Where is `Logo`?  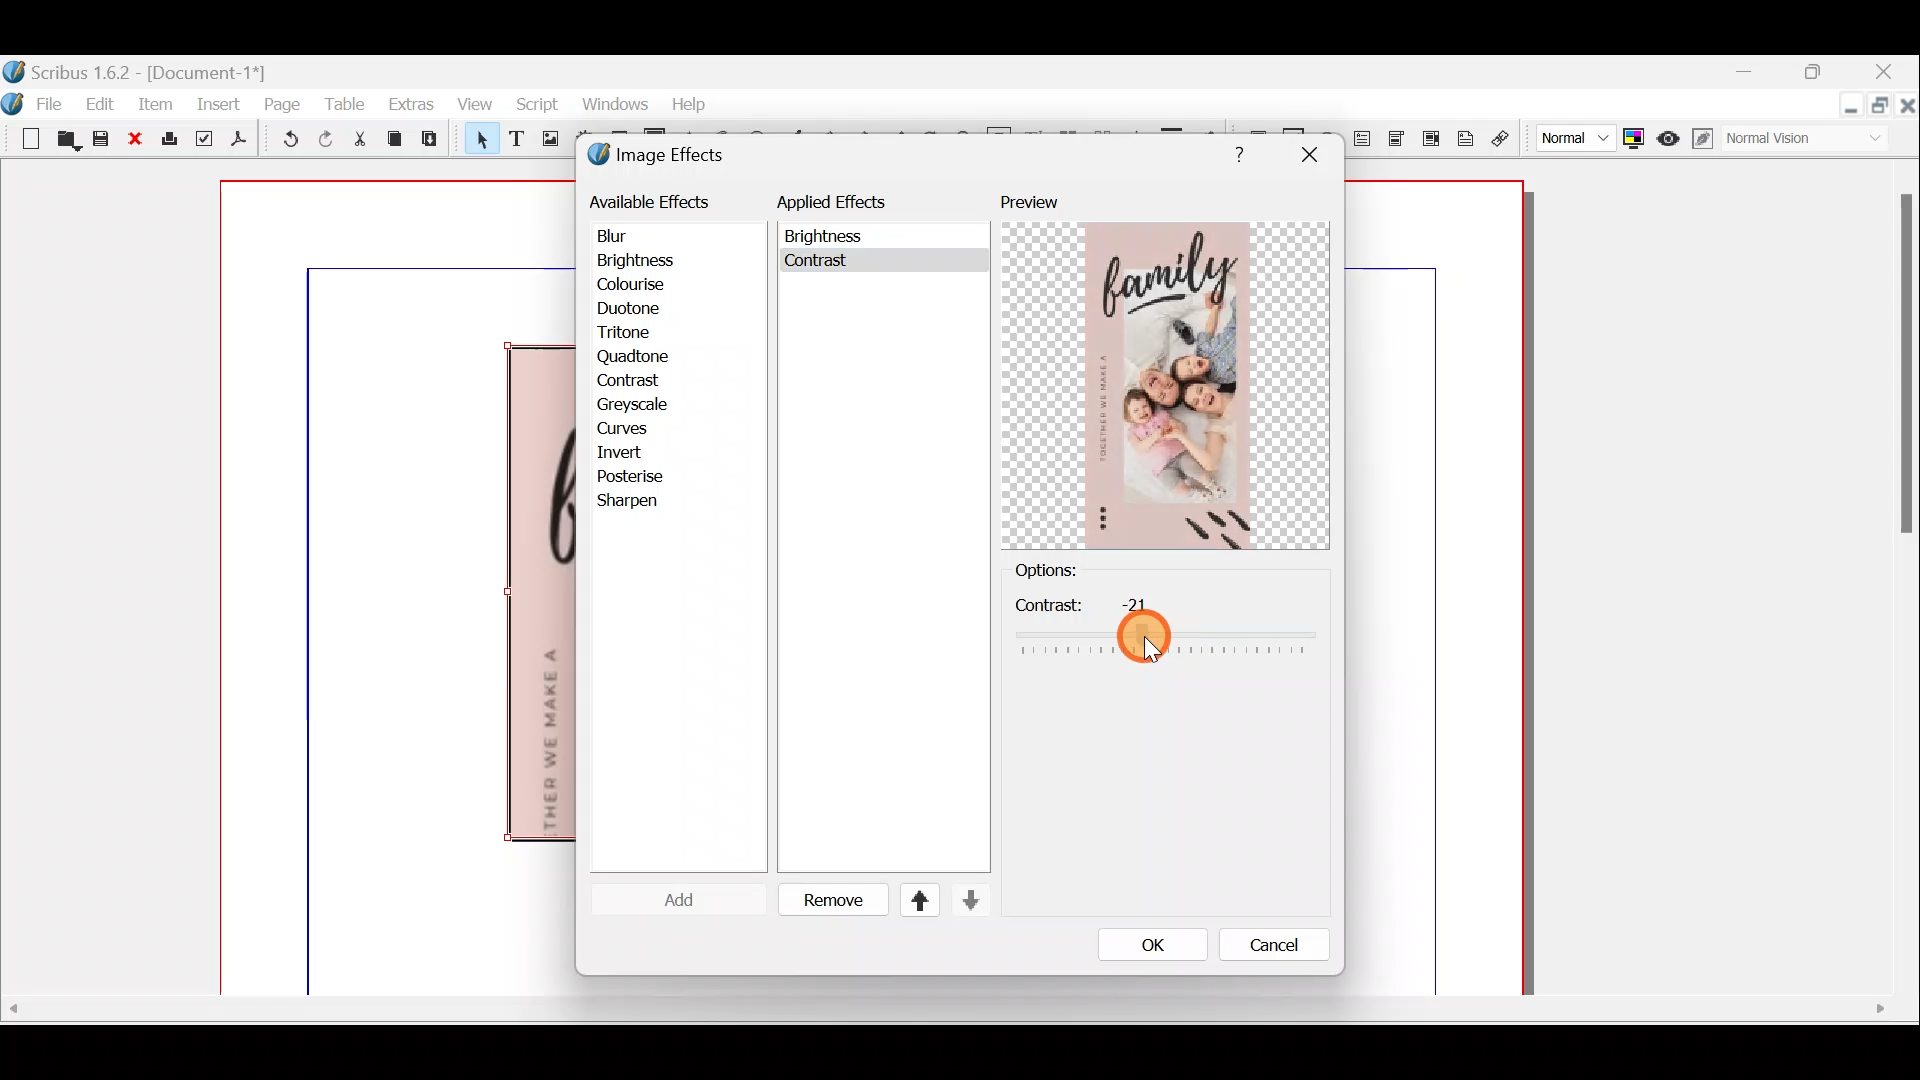
Logo is located at coordinates (13, 103).